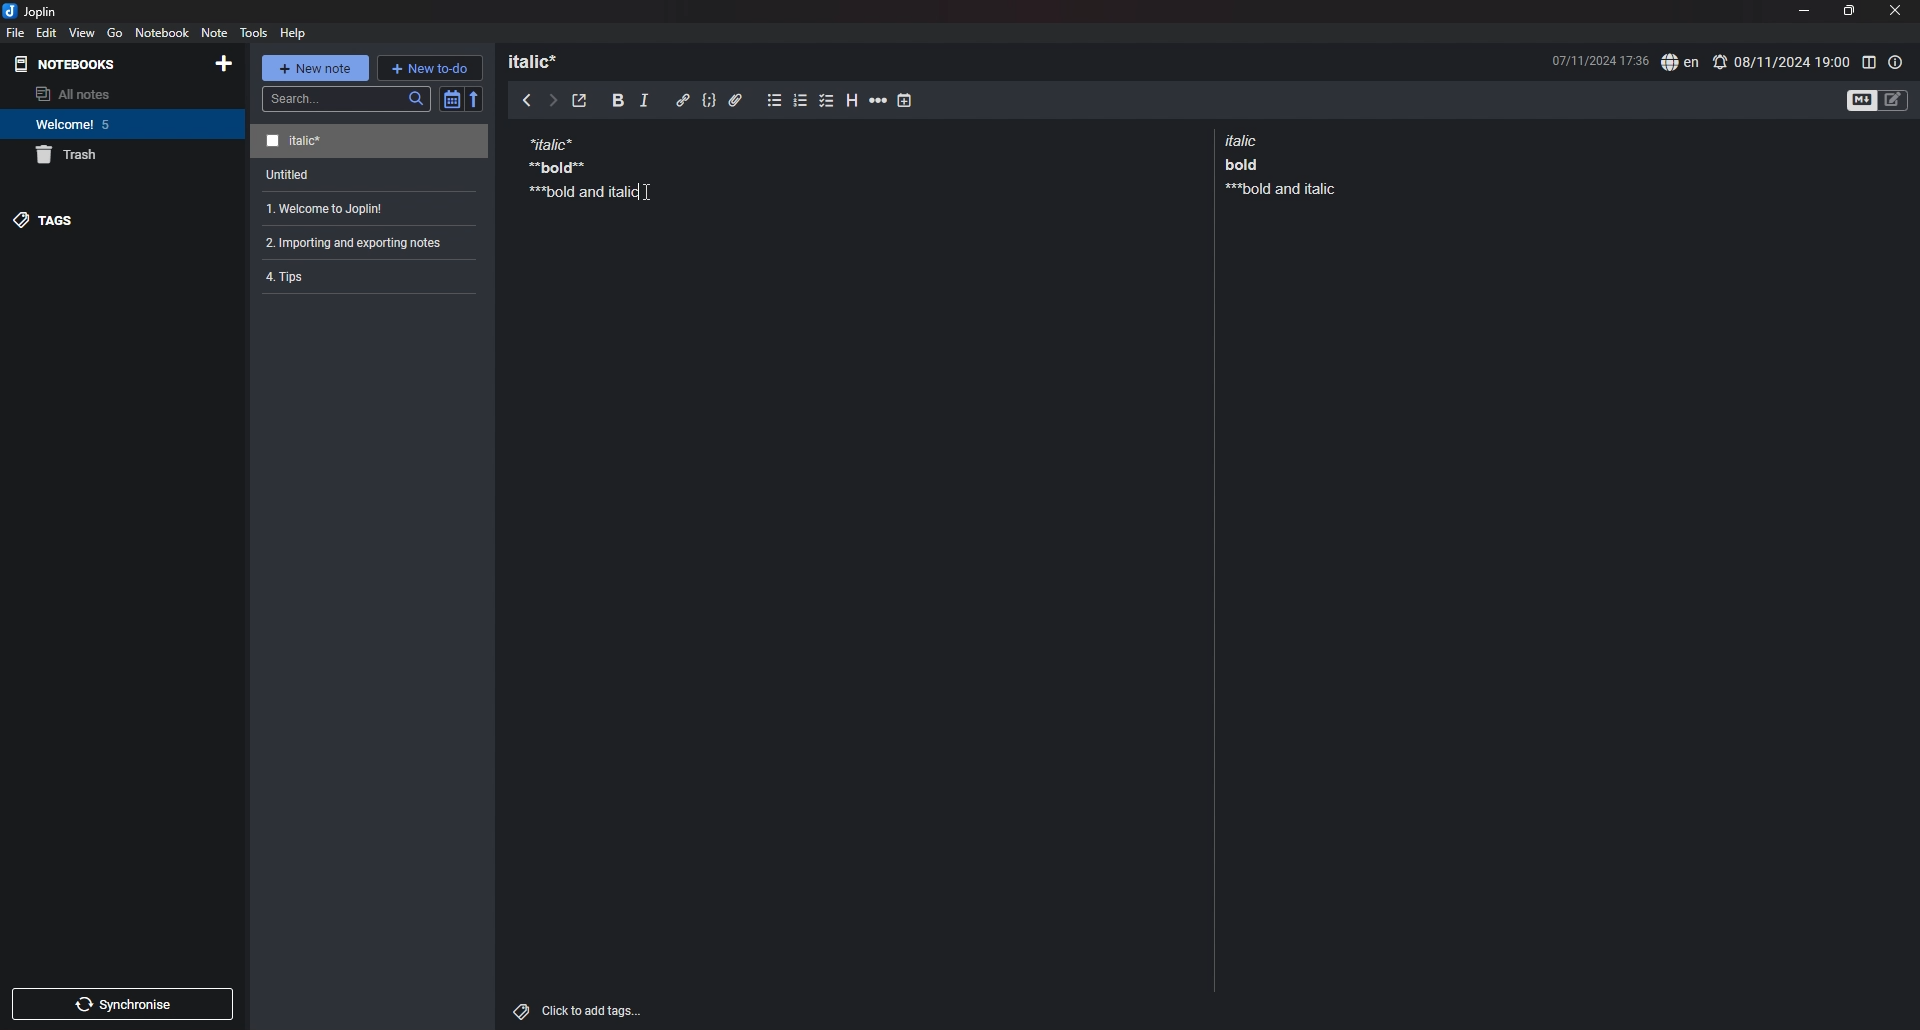  I want to click on checkbox, so click(827, 102).